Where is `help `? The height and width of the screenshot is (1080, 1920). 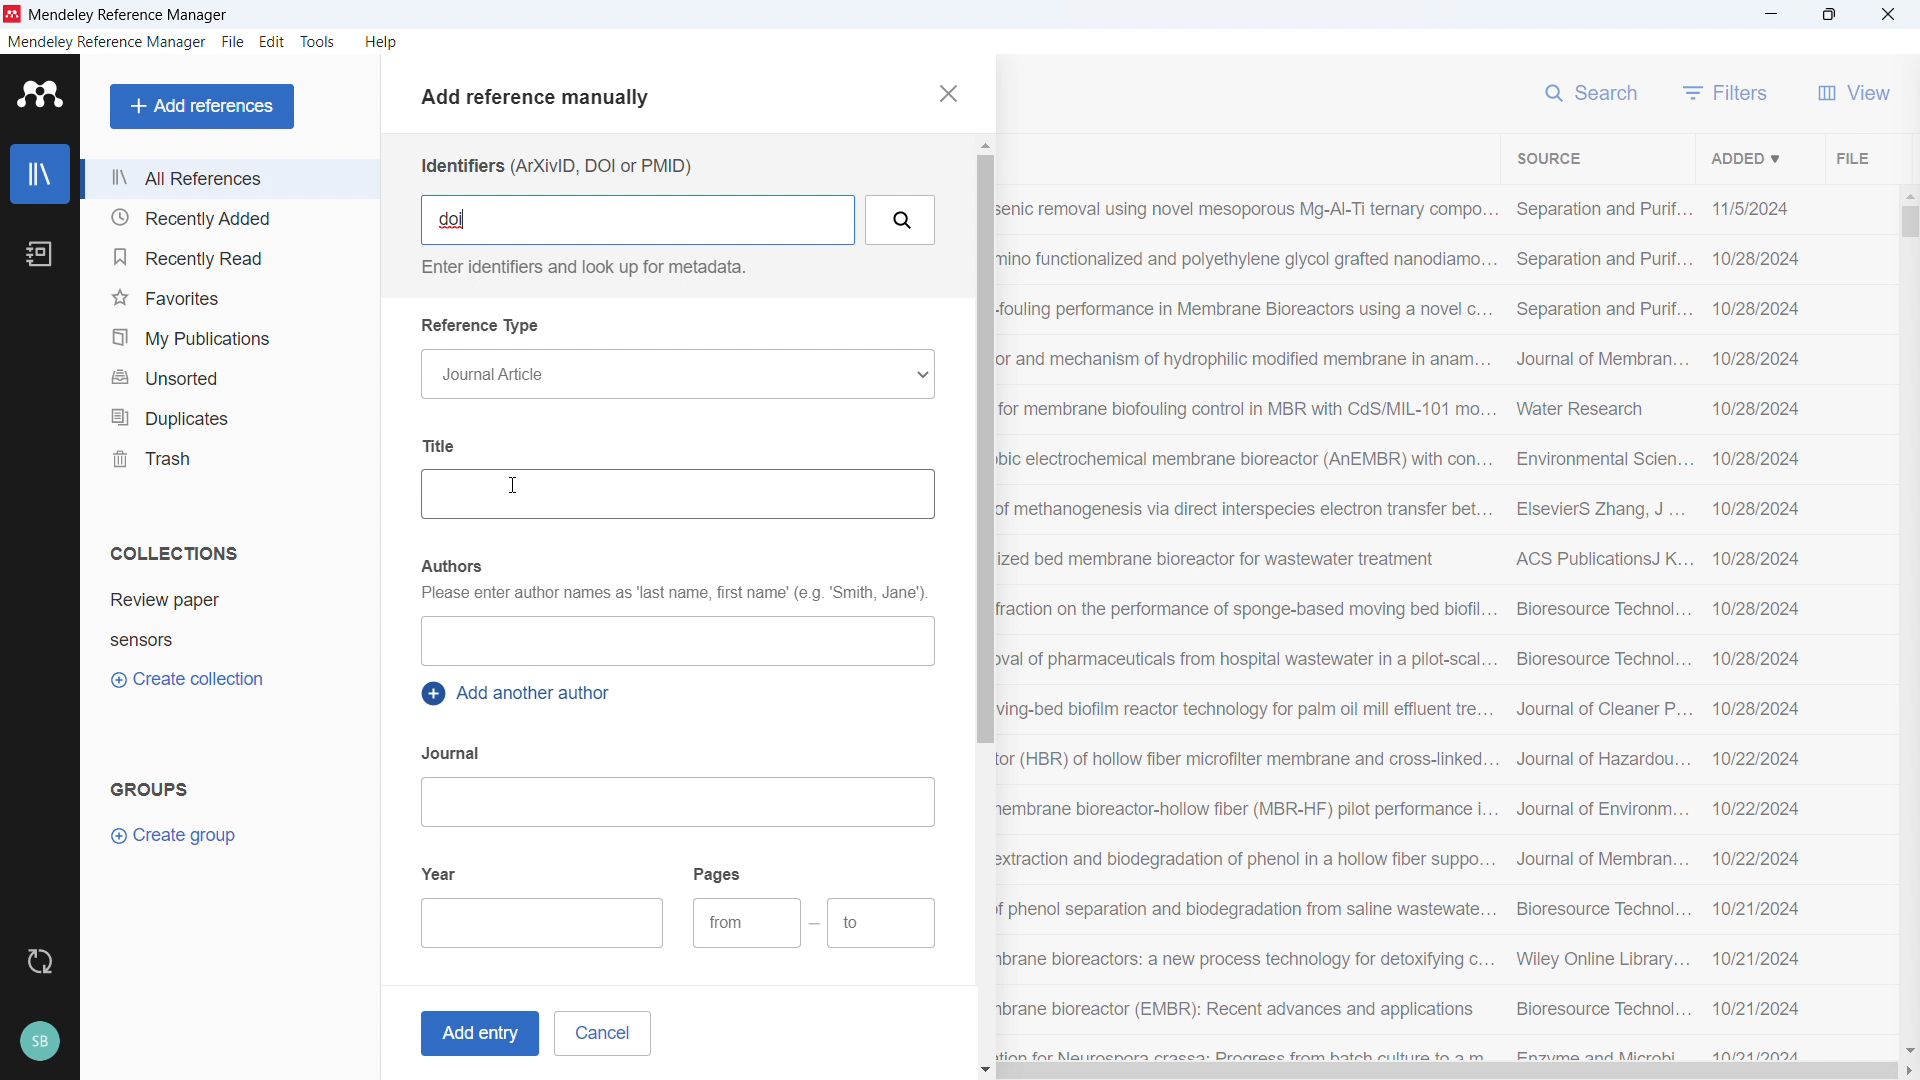 help  is located at coordinates (382, 42).